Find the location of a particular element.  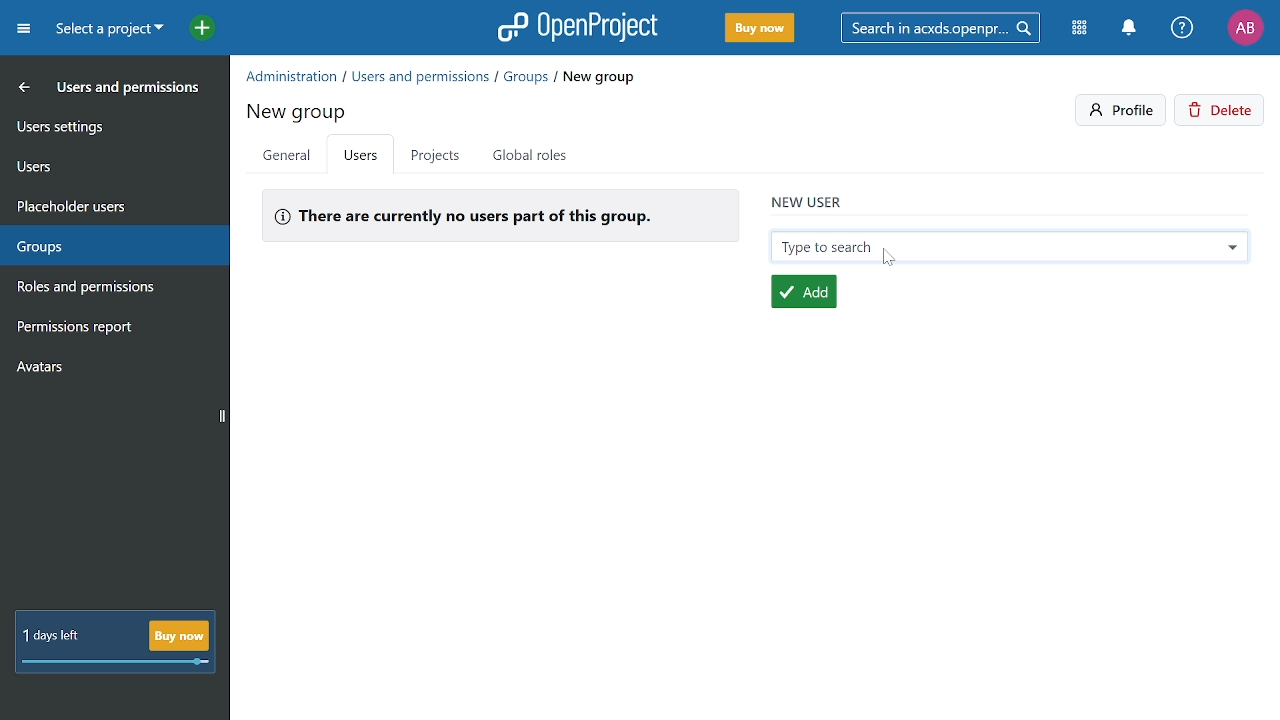

Notifiactions is located at coordinates (1134, 29).